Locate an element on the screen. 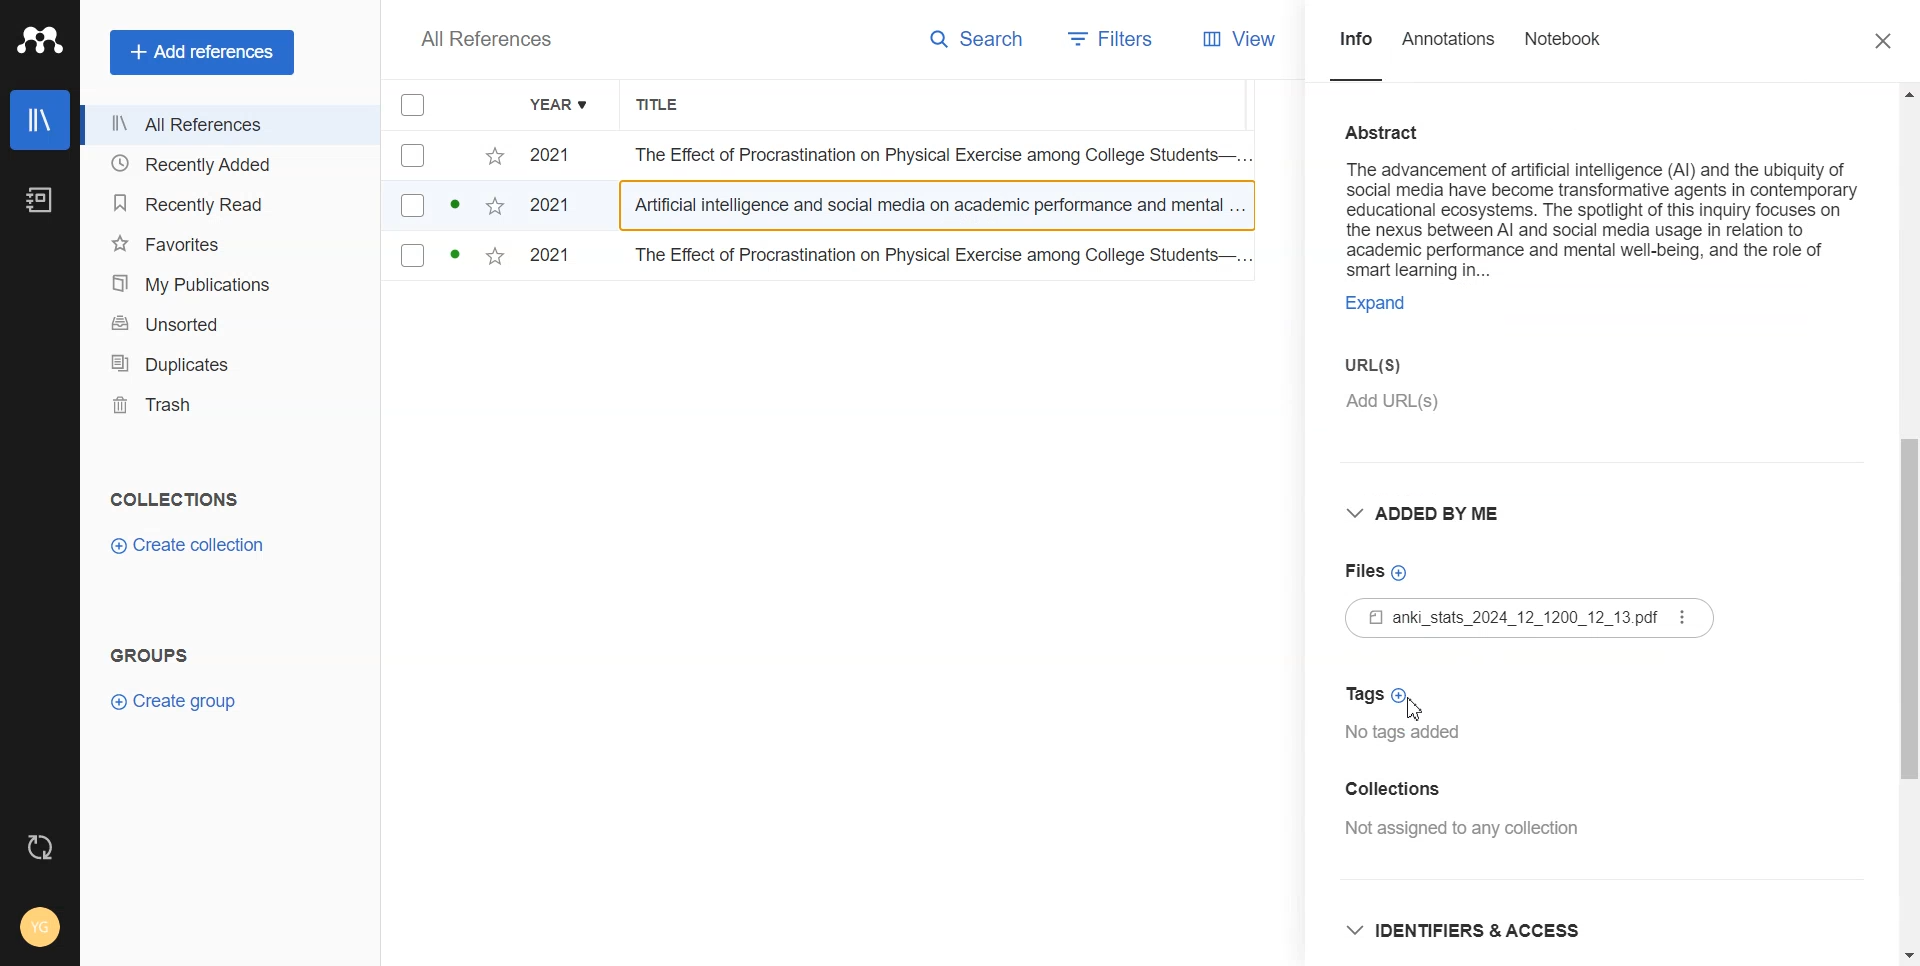 This screenshot has width=1920, height=966. 2021 is located at coordinates (558, 209).